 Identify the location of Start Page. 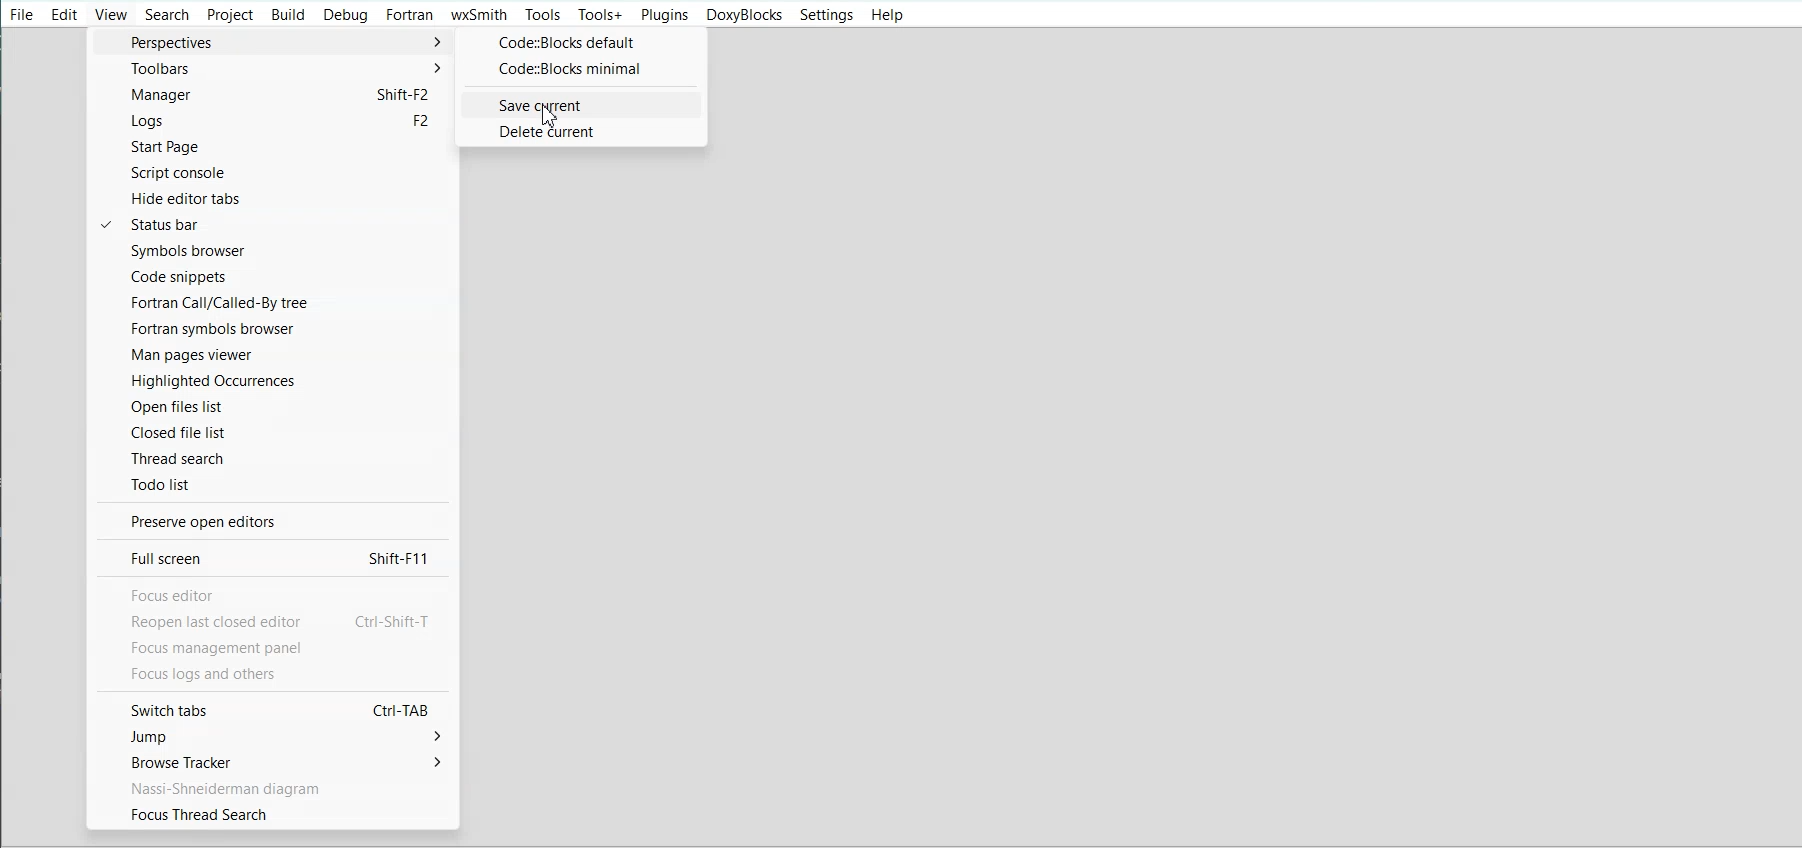
(275, 147).